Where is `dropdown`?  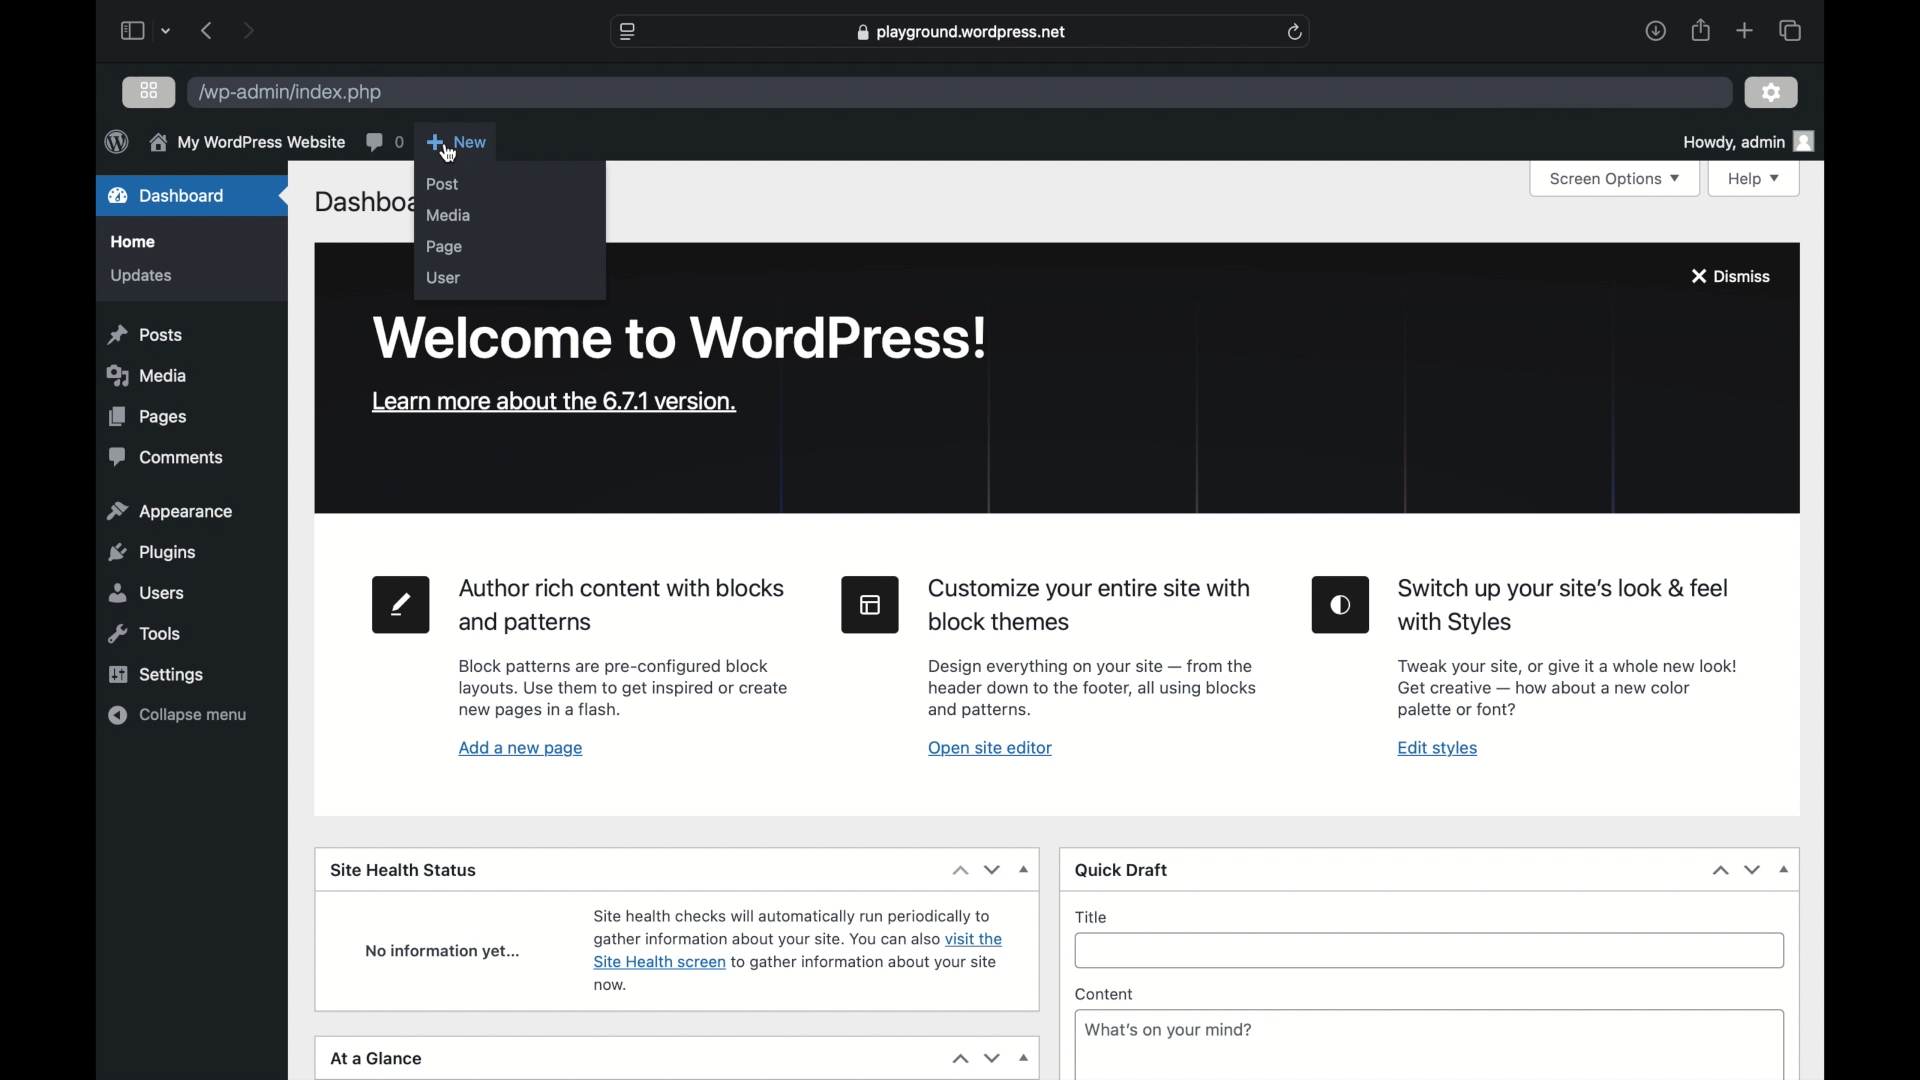
dropdown is located at coordinates (1026, 869).